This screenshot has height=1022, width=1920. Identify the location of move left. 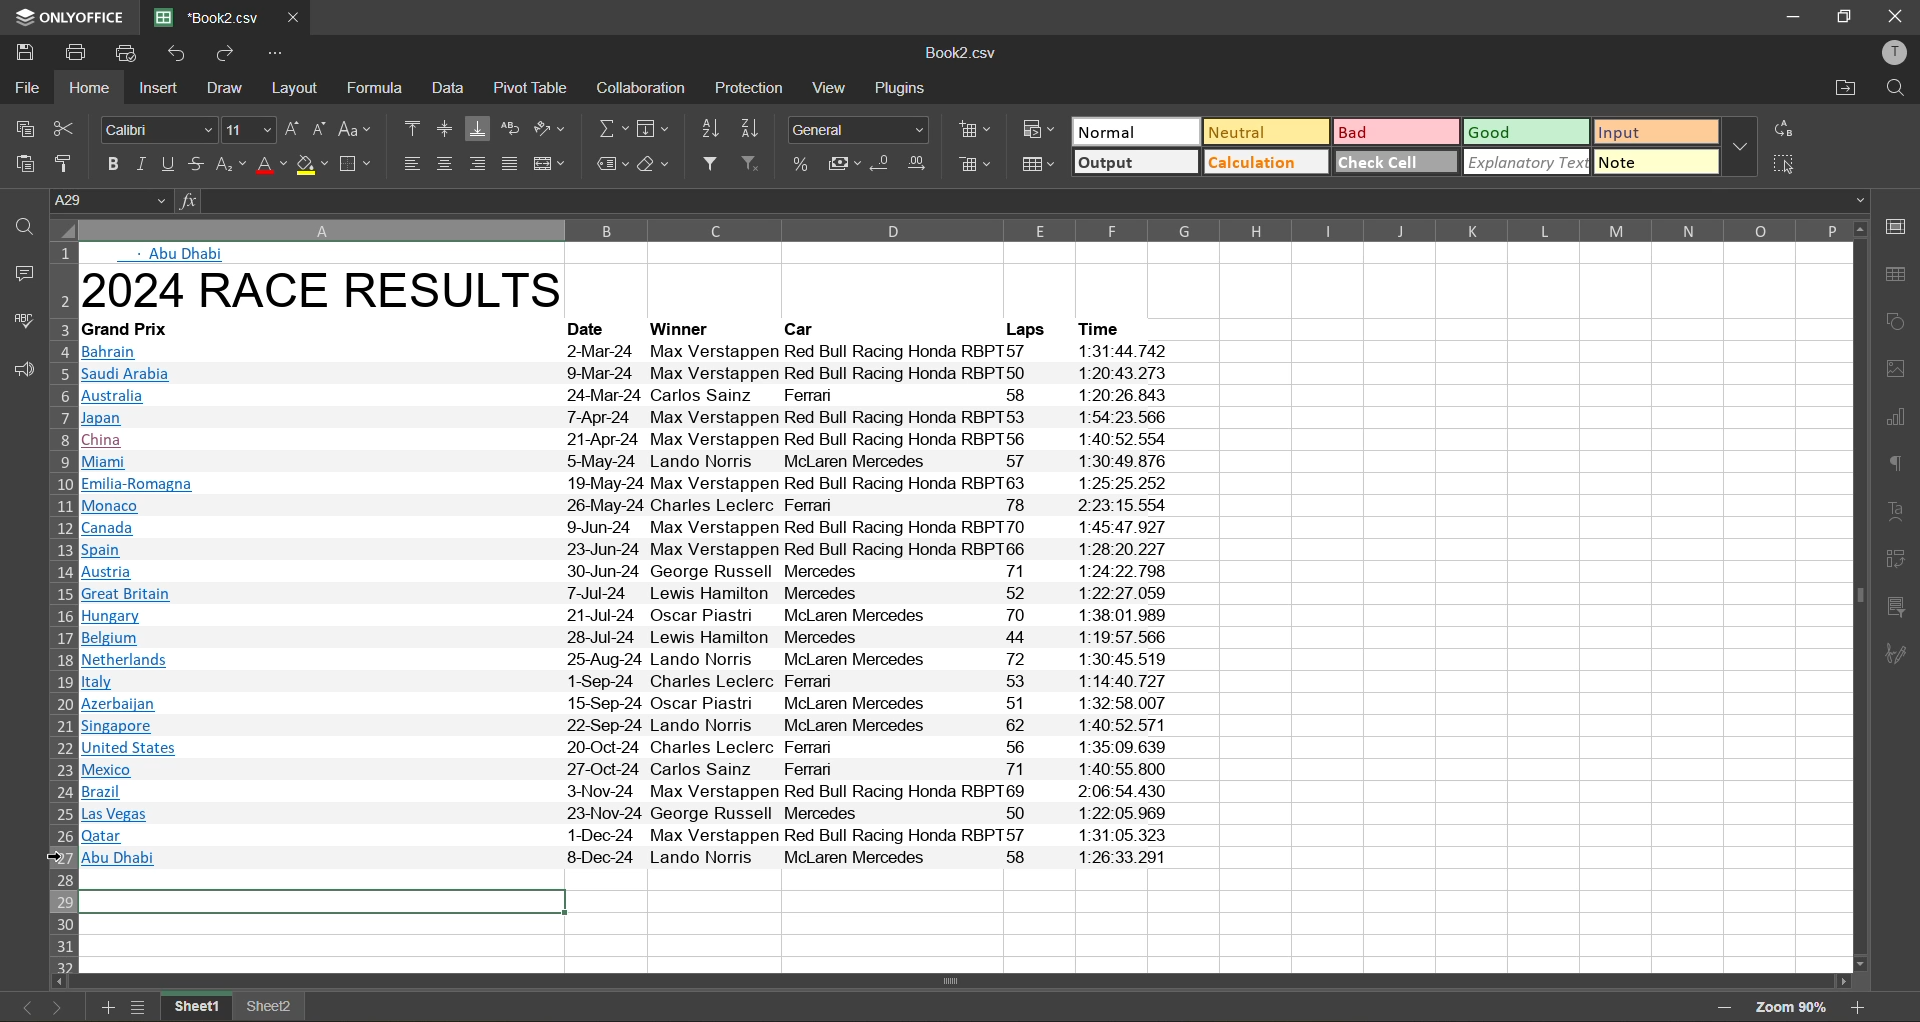
(60, 981).